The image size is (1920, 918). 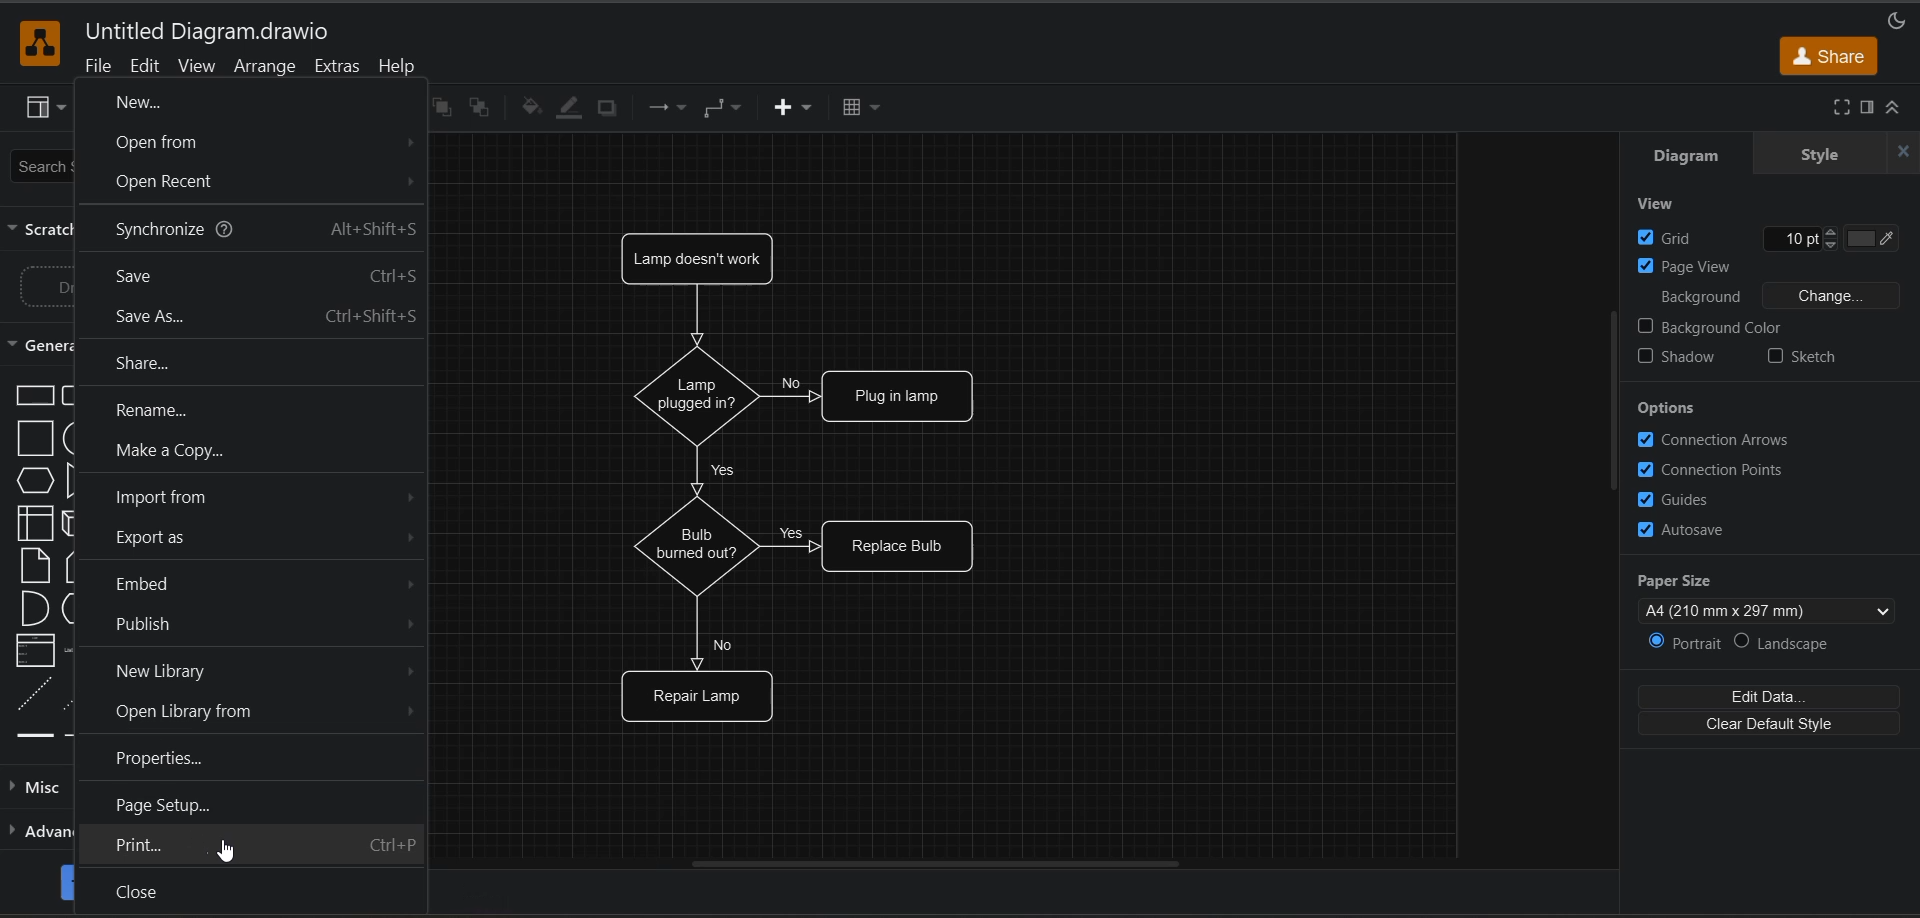 What do you see at coordinates (1870, 108) in the screenshot?
I see `format` at bounding box center [1870, 108].